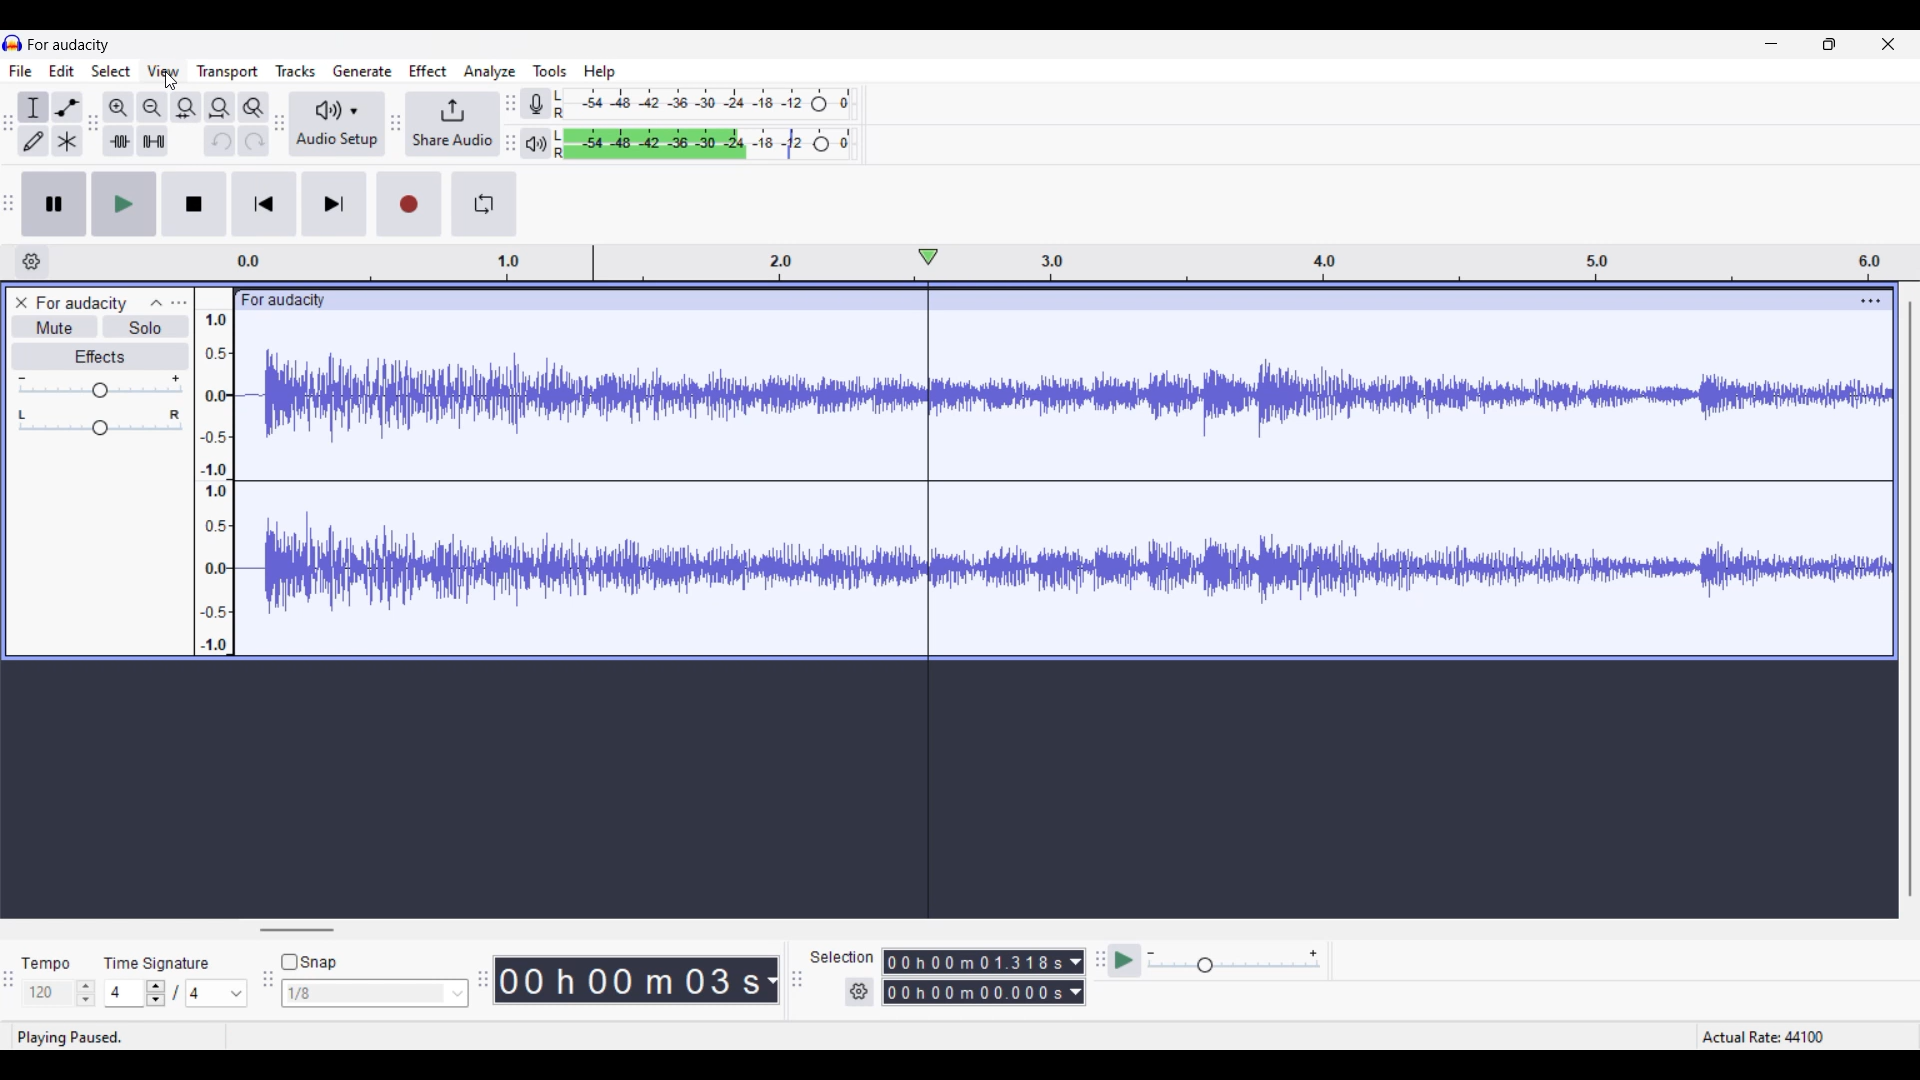  What do you see at coordinates (59, 993) in the screenshot?
I see `Tempo settings` at bounding box center [59, 993].